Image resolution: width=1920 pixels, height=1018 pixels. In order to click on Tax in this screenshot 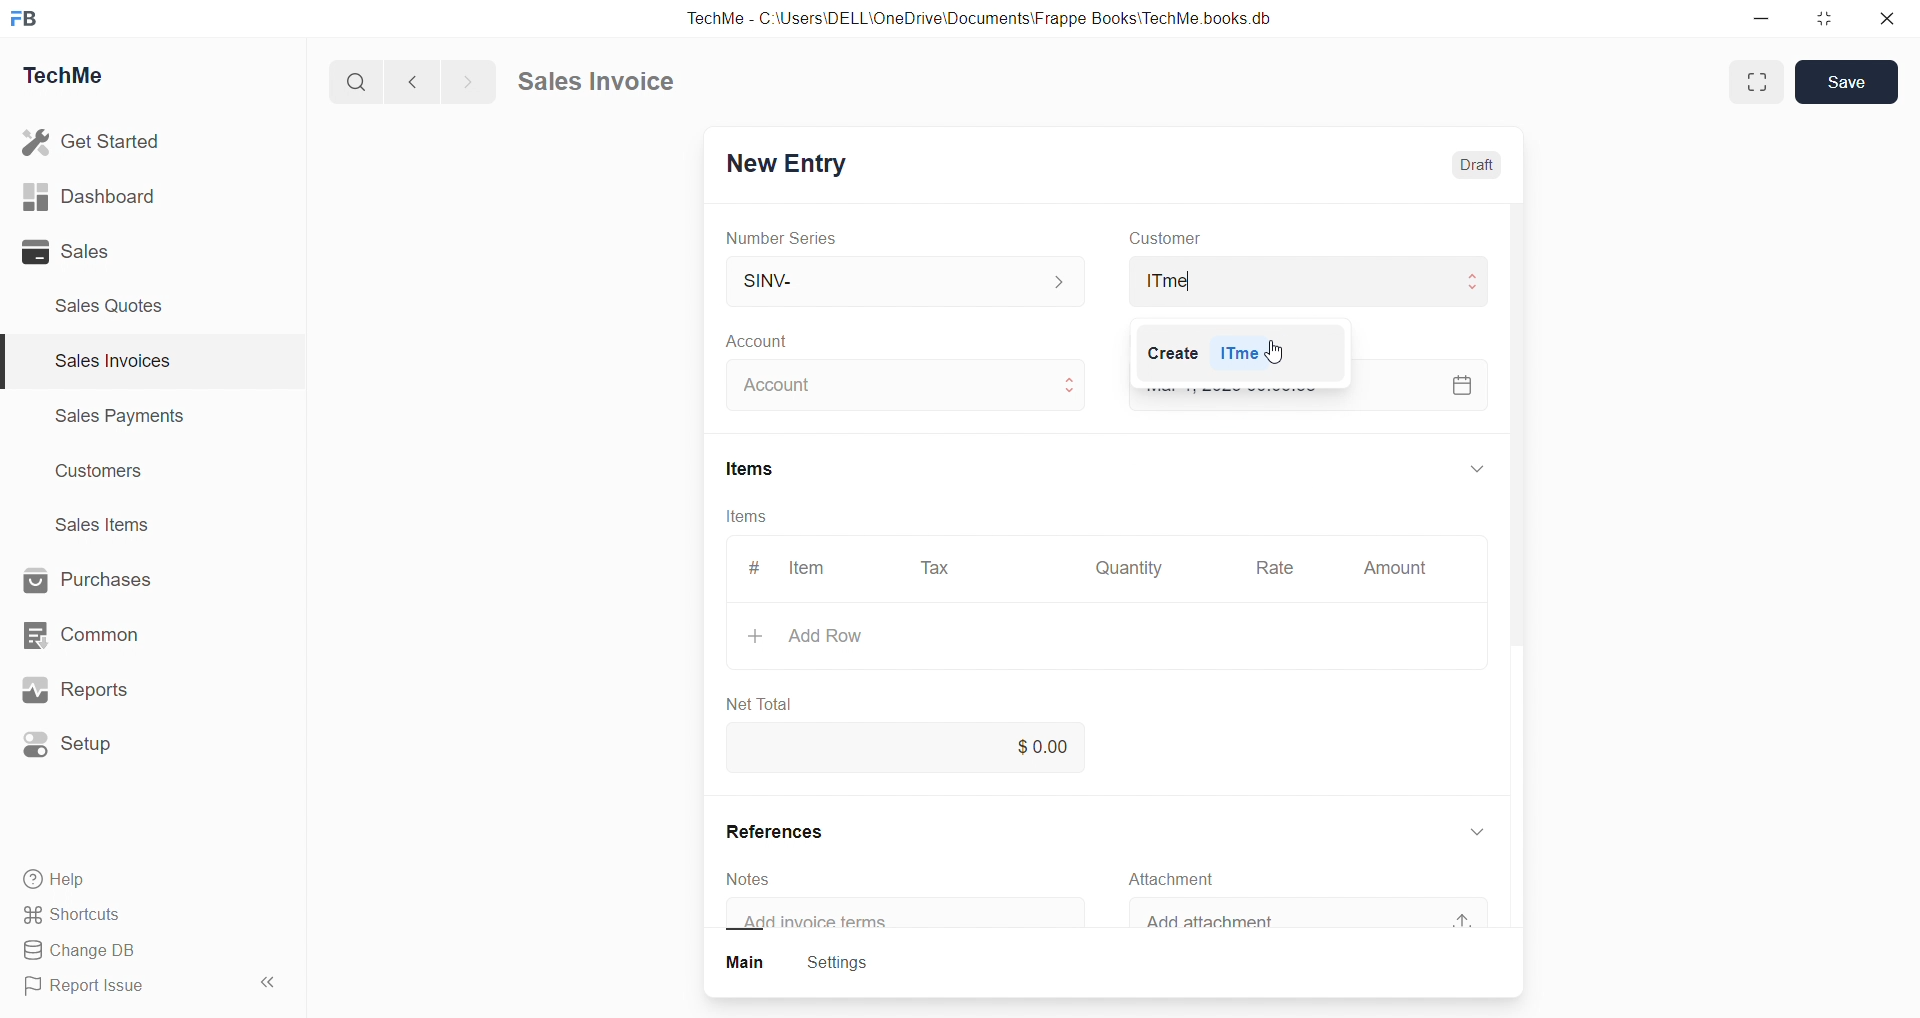, I will do `click(939, 569)`.